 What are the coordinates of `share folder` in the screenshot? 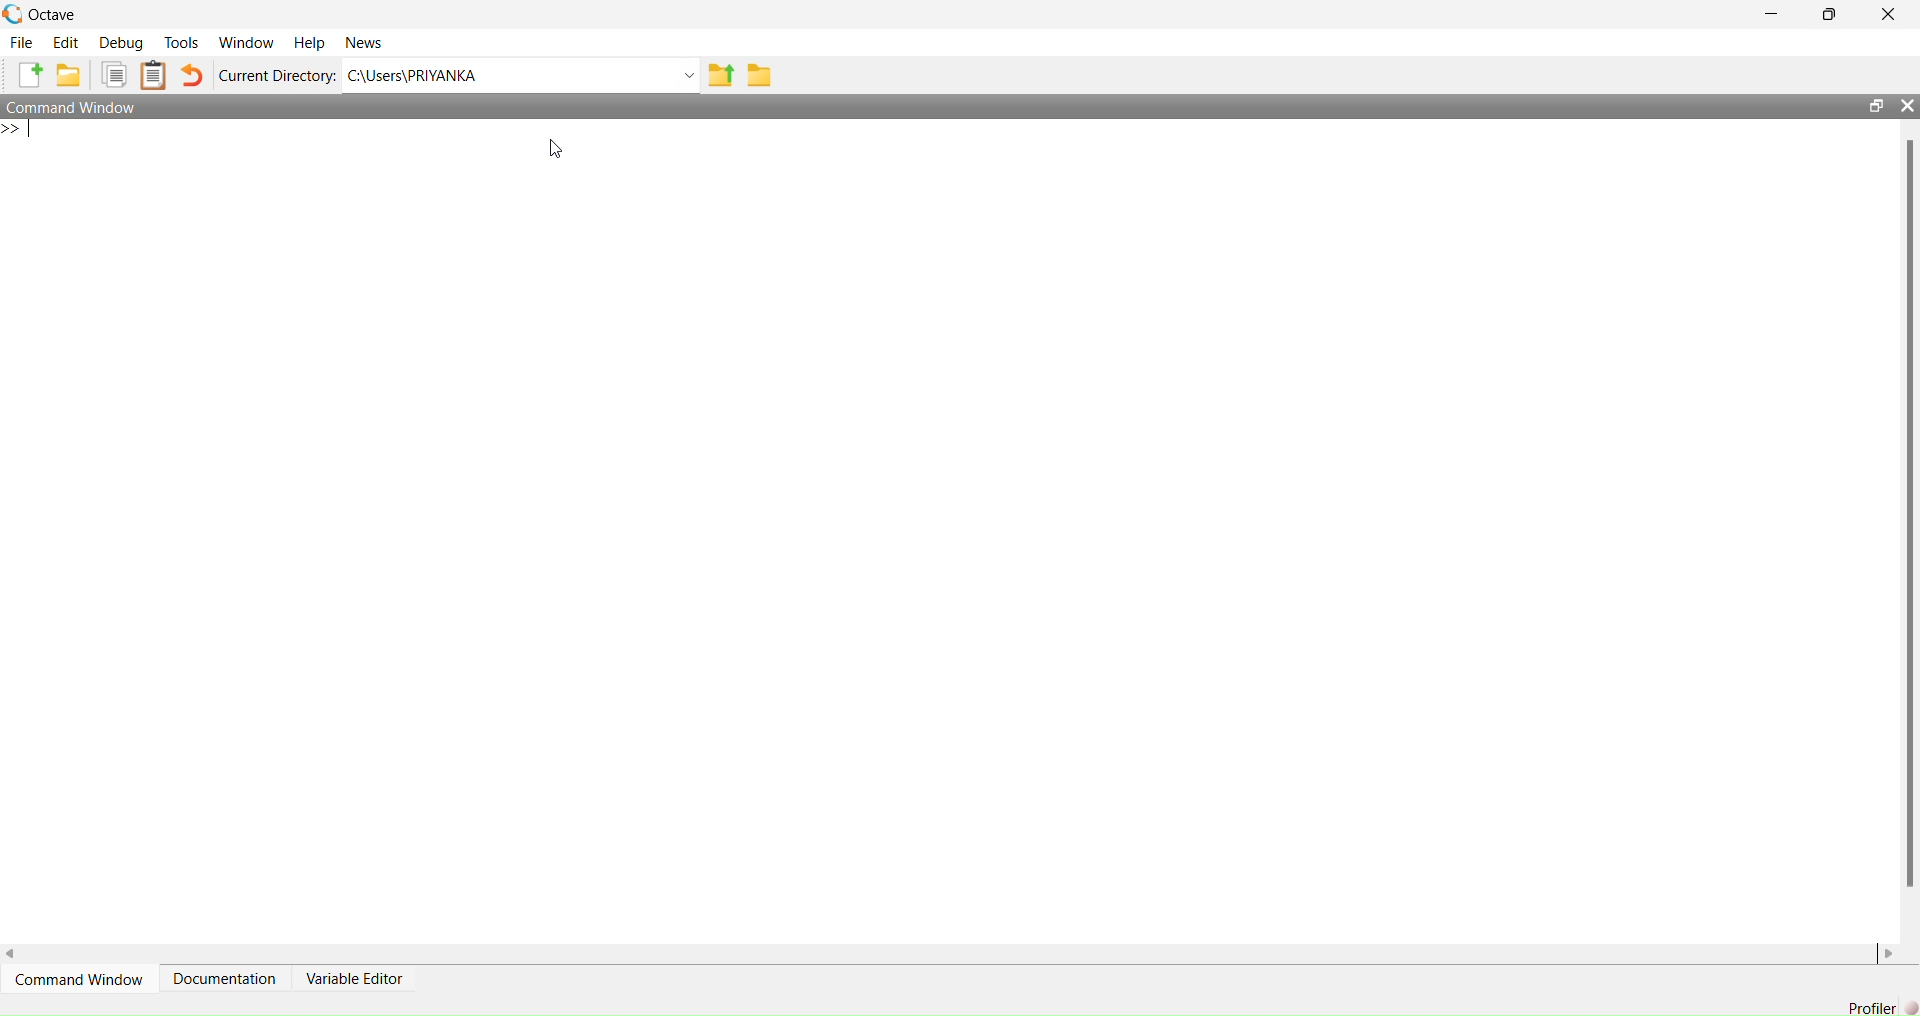 It's located at (722, 75).